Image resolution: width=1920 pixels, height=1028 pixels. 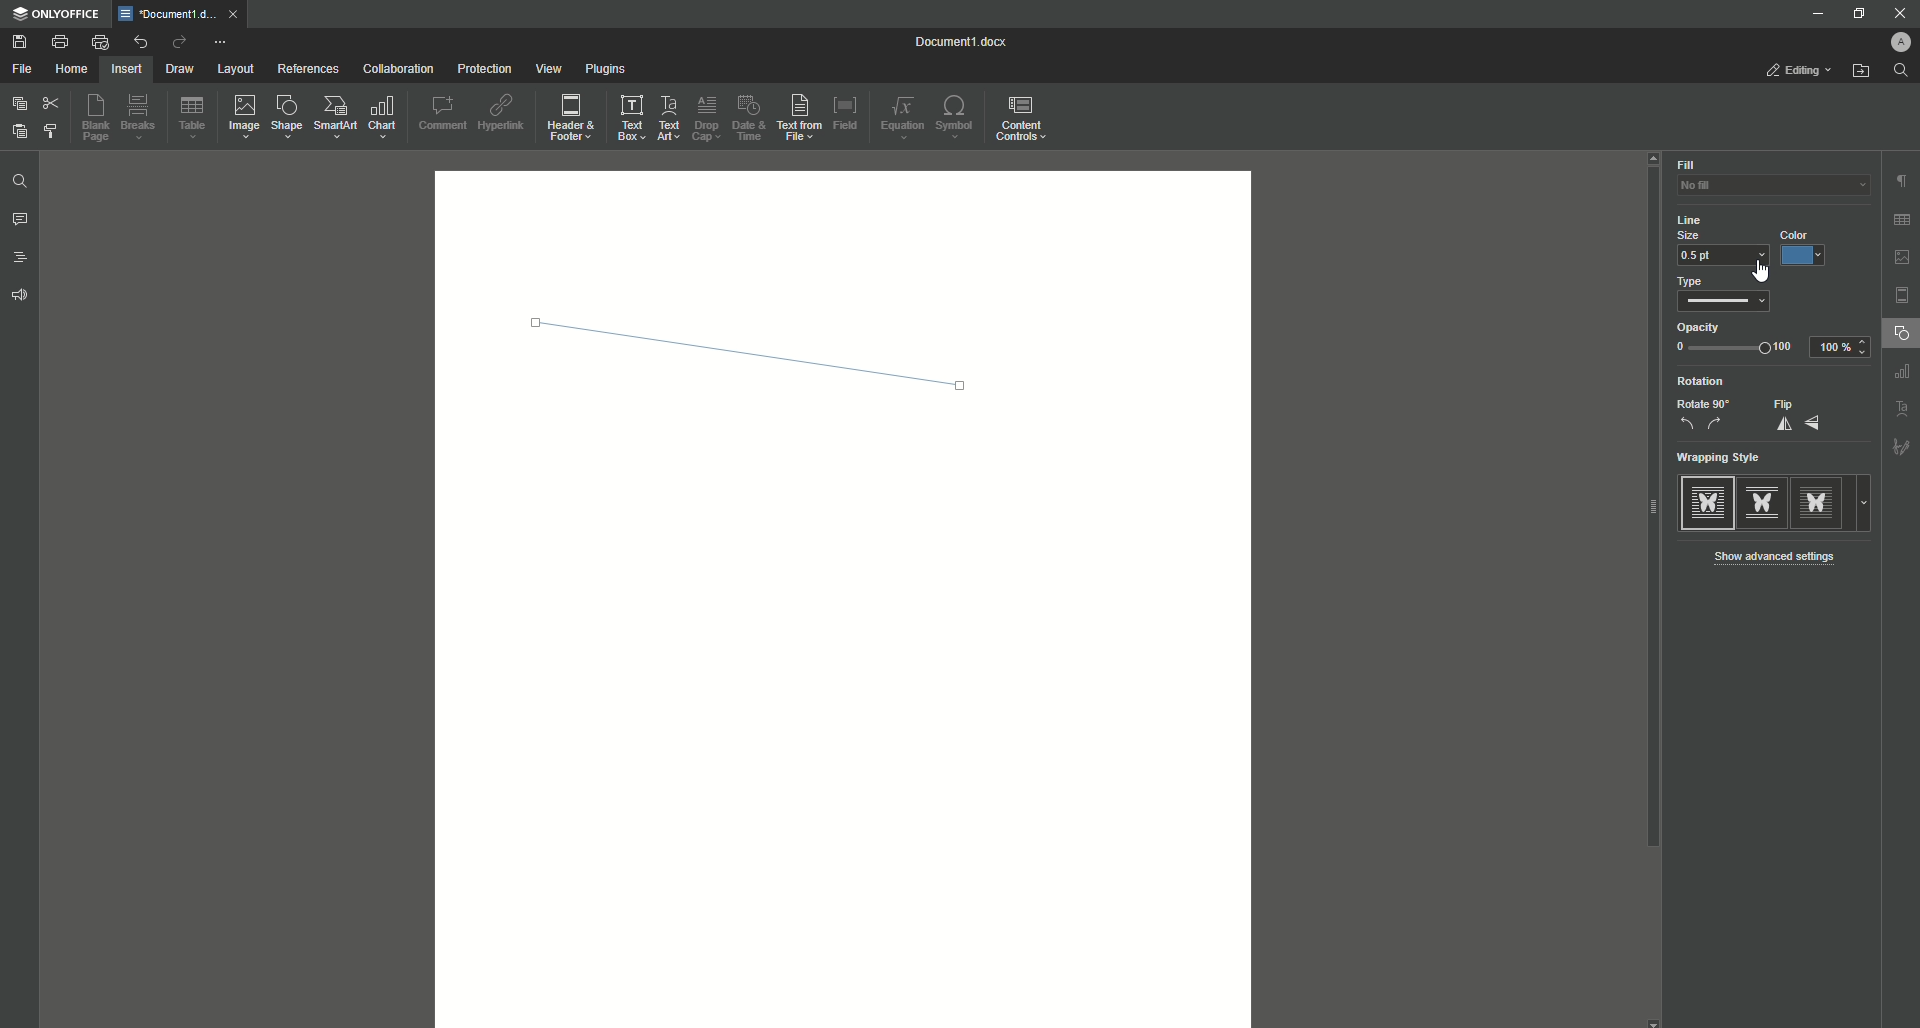 I want to click on 100%, so click(x=1843, y=347).